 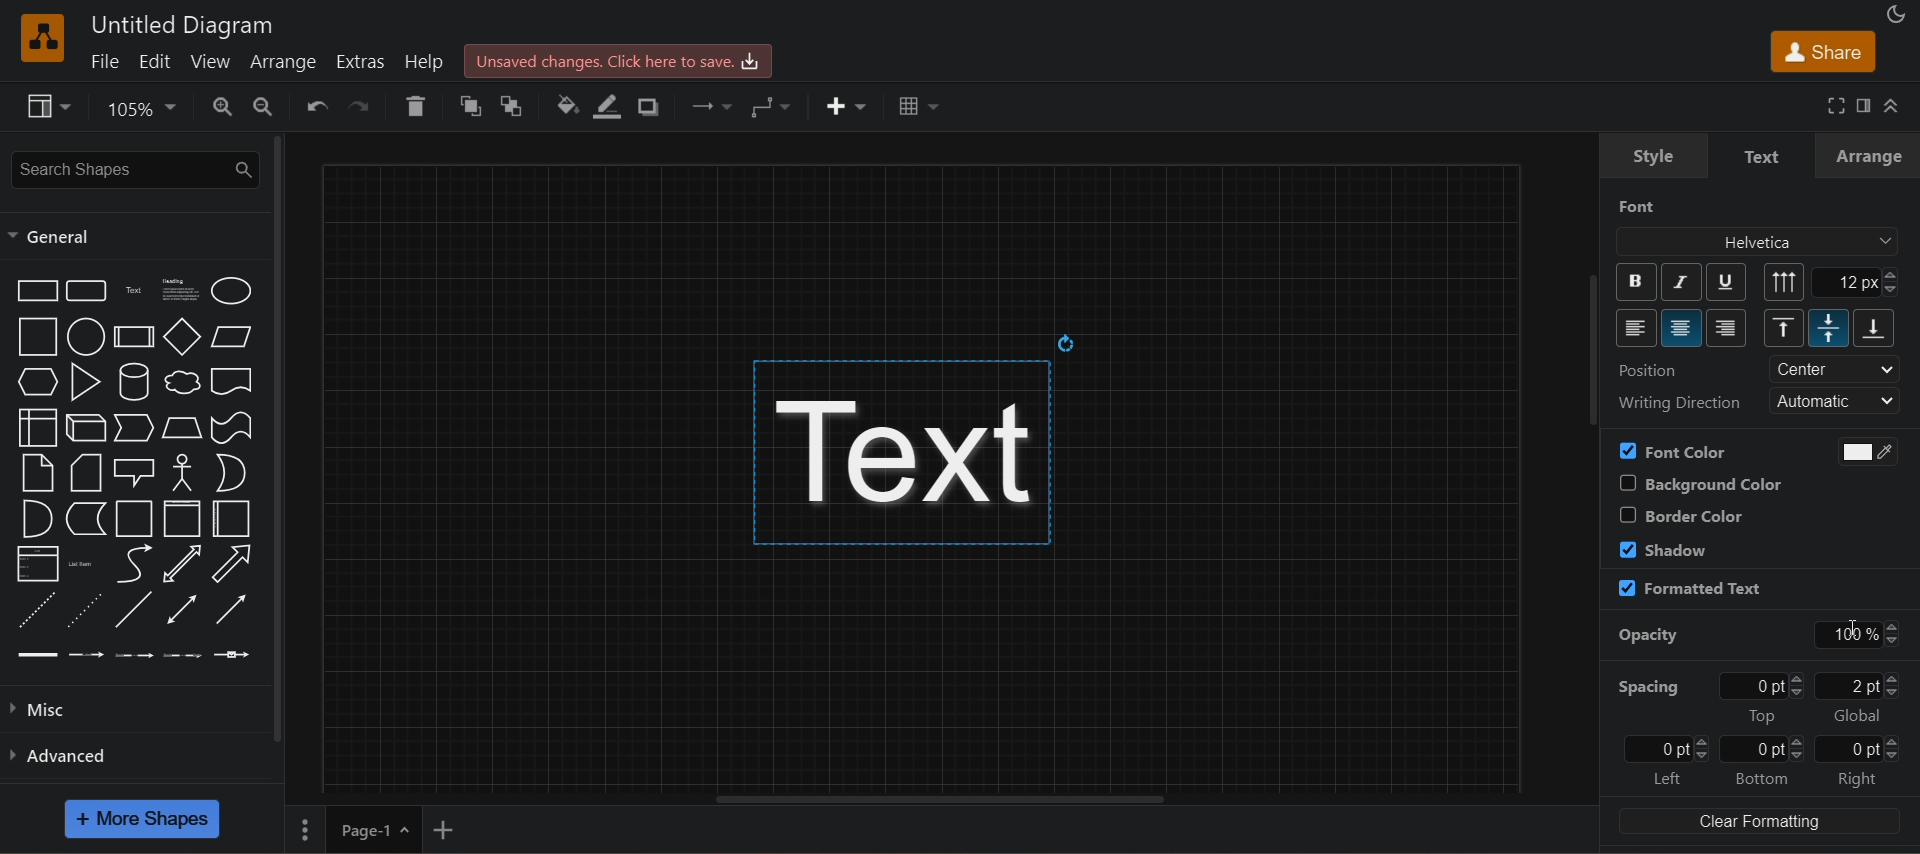 I want to click on left, so click(x=1666, y=779).